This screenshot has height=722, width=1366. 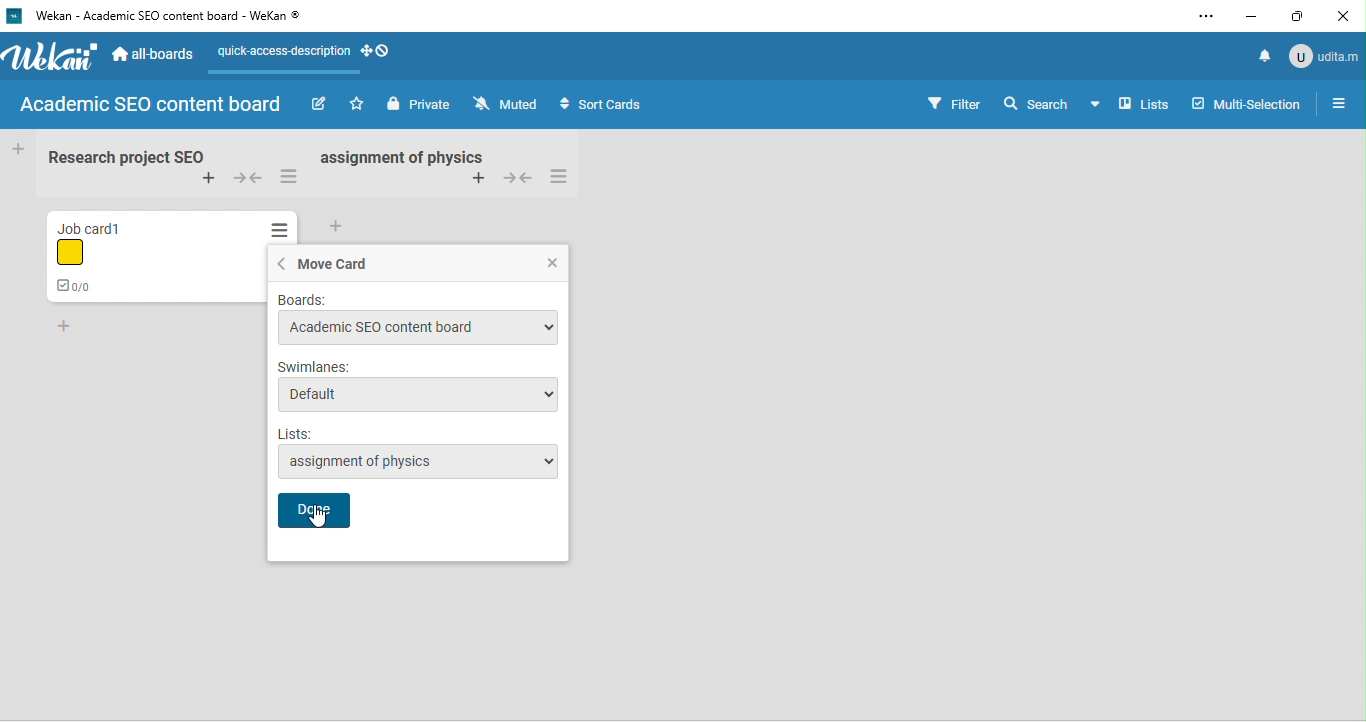 What do you see at coordinates (510, 105) in the screenshot?
I see `muted` at bounding box center [510, 105].